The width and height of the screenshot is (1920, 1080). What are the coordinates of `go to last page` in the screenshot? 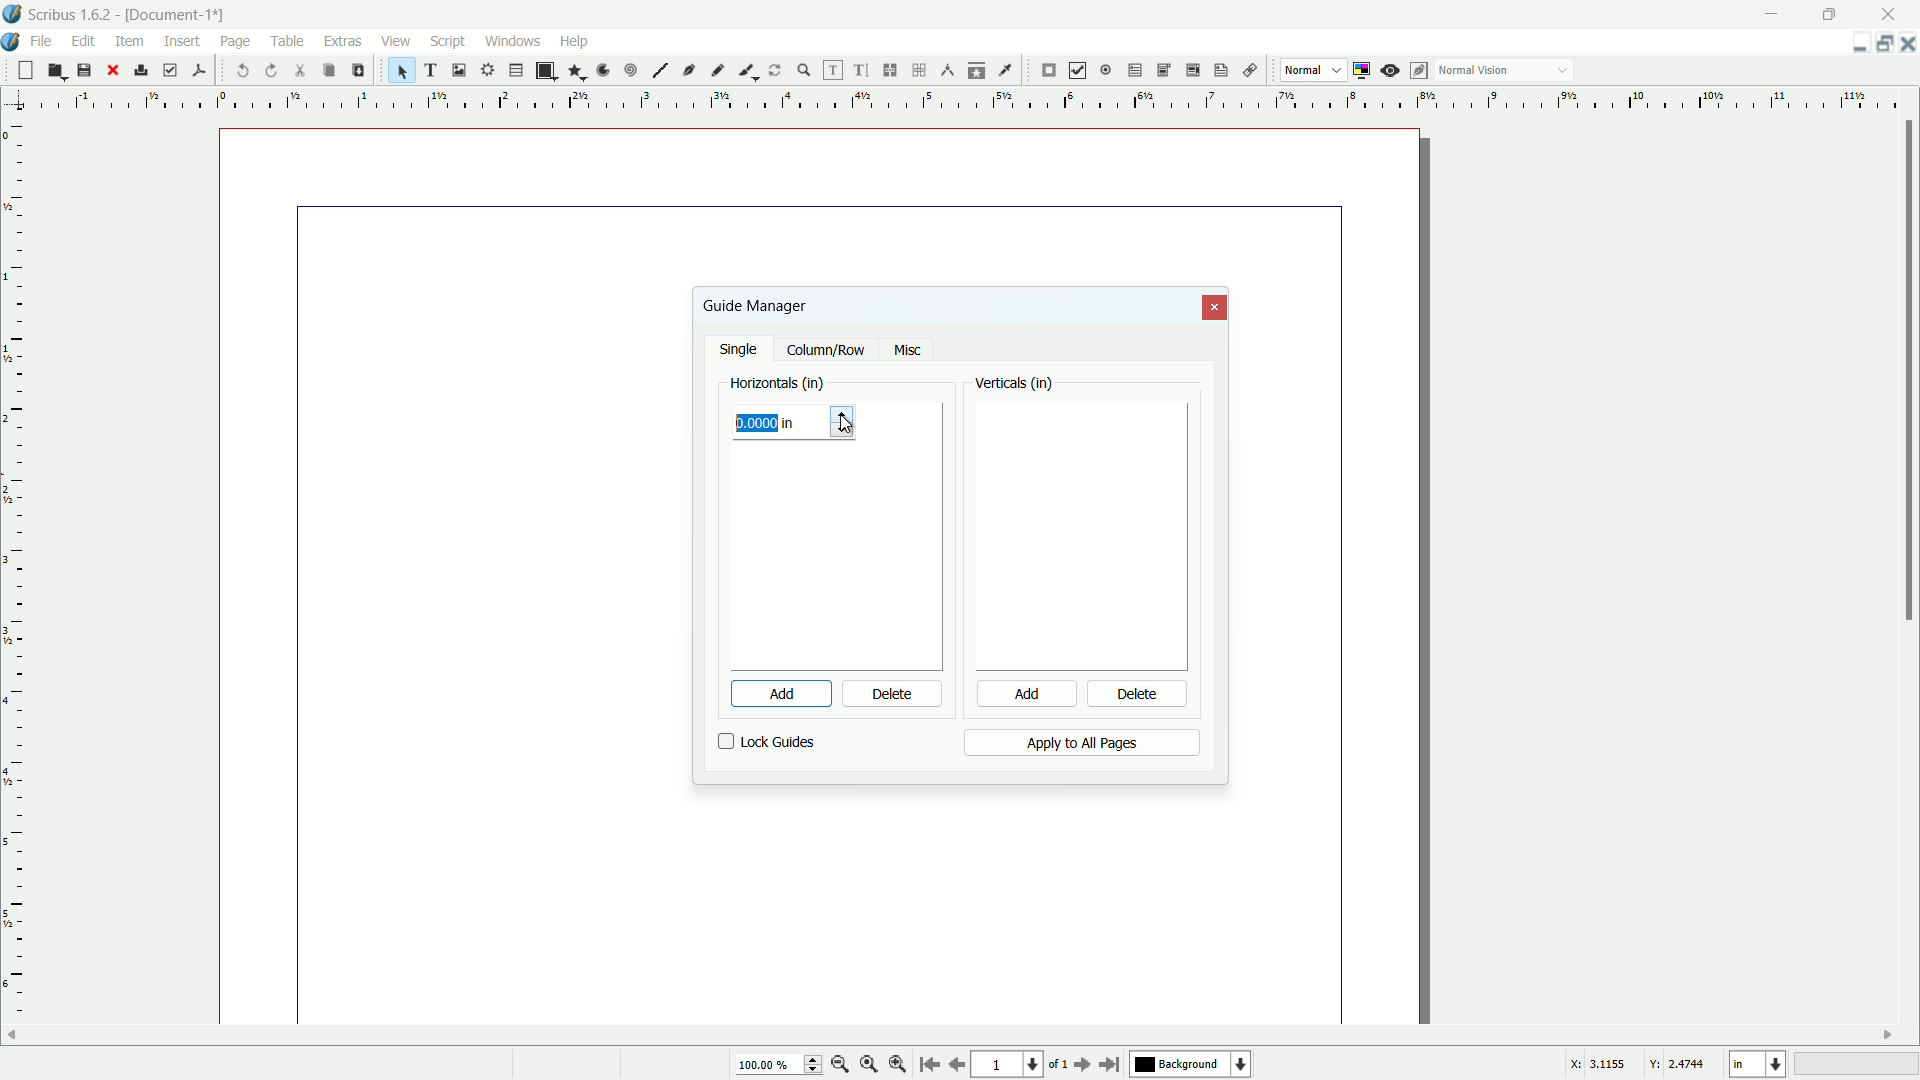 It's located at (1111, 1064).